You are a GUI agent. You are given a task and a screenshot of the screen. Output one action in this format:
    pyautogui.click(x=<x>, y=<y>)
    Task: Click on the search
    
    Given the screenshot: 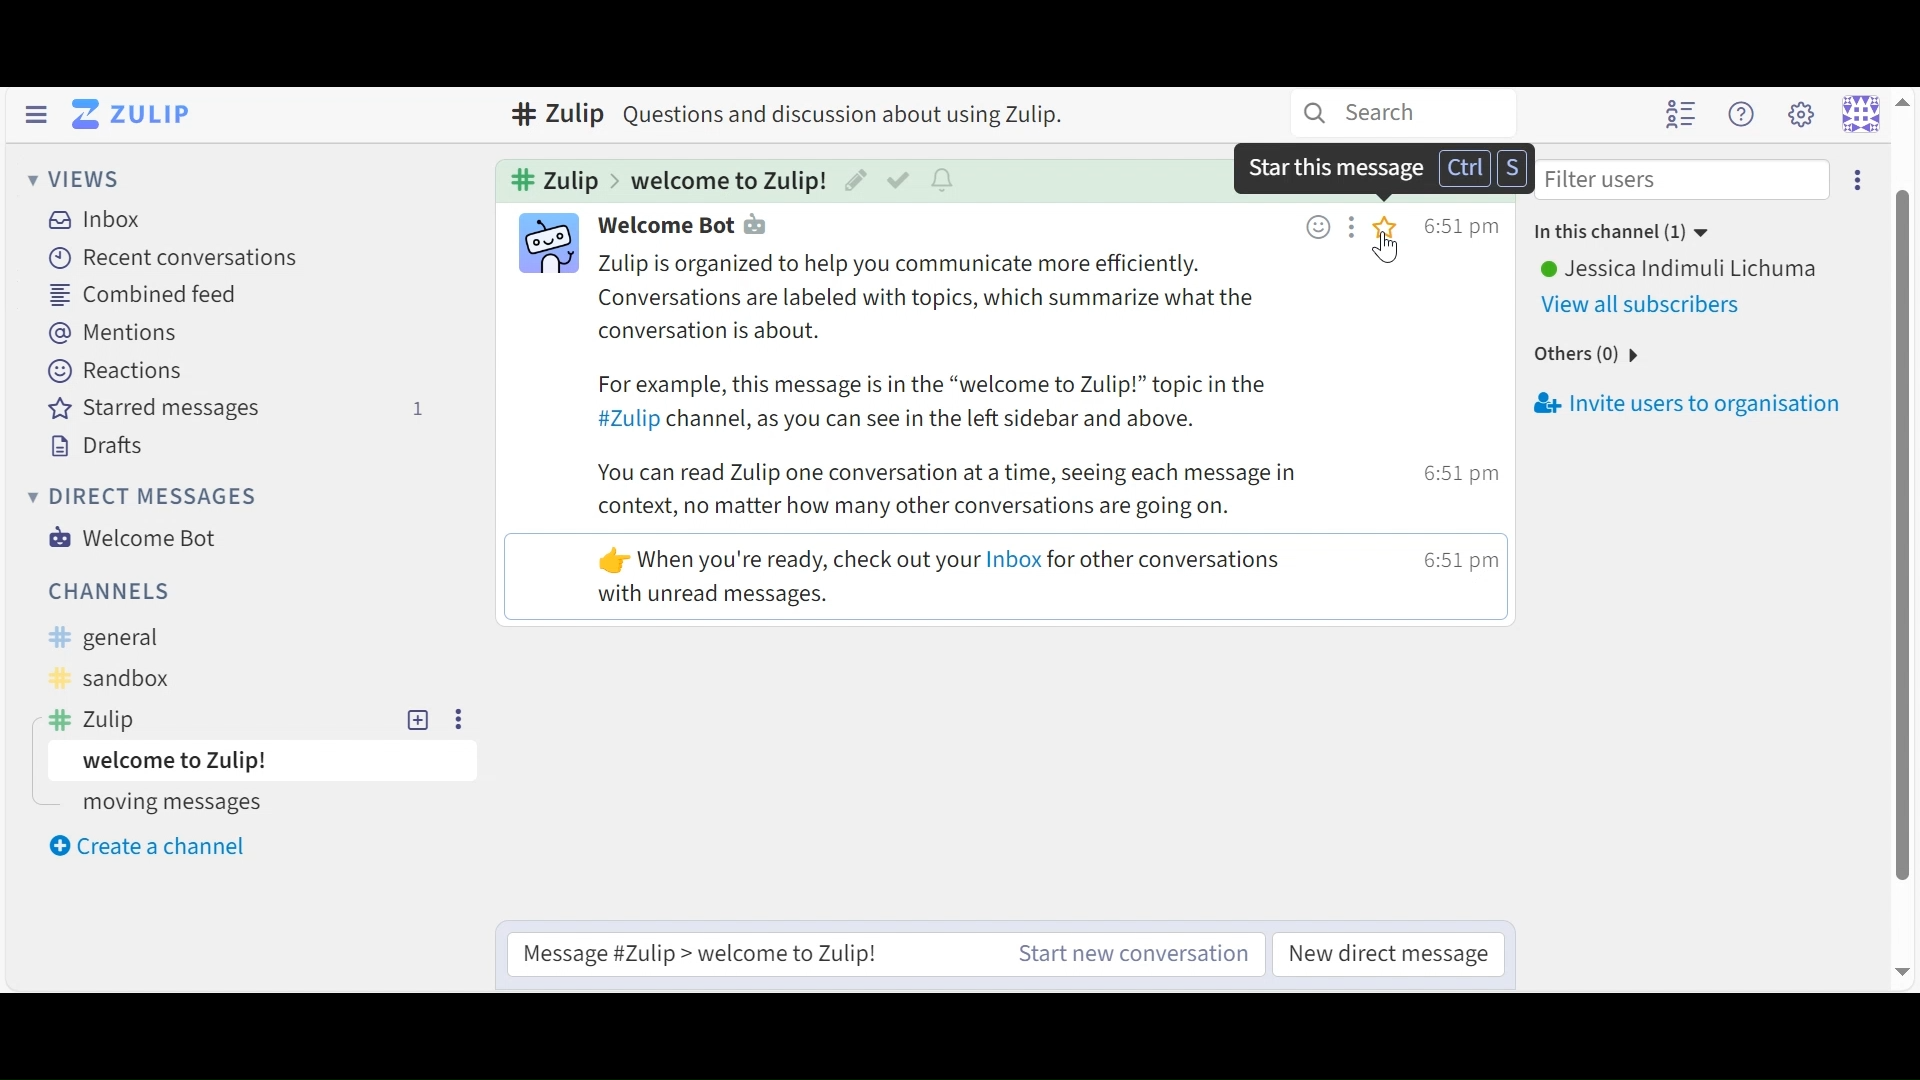 What is the action you would take?
    pyautogui.click(x=1445, y=112)
    